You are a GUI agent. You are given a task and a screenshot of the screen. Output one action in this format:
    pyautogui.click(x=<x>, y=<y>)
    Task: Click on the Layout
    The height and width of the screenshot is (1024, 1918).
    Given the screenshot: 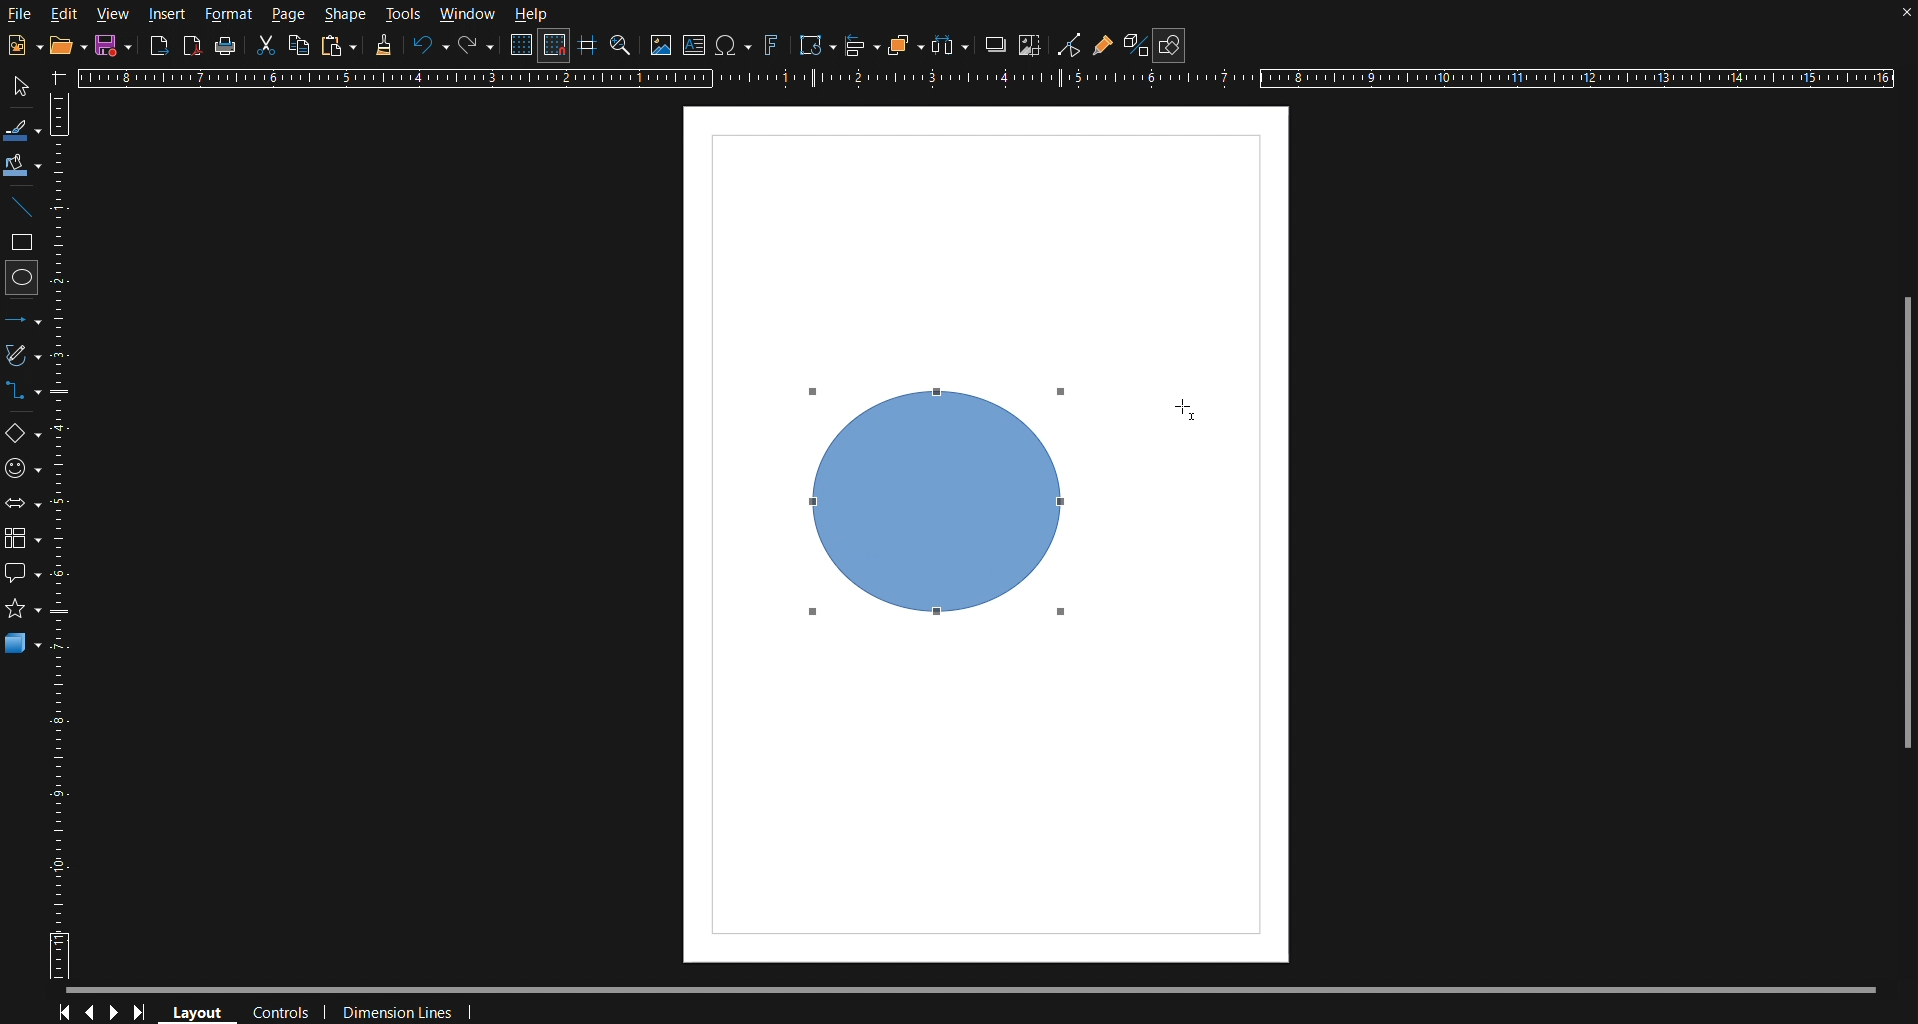 What is the action you would take?
    pyautogui.click(x=204, y=1010)
    